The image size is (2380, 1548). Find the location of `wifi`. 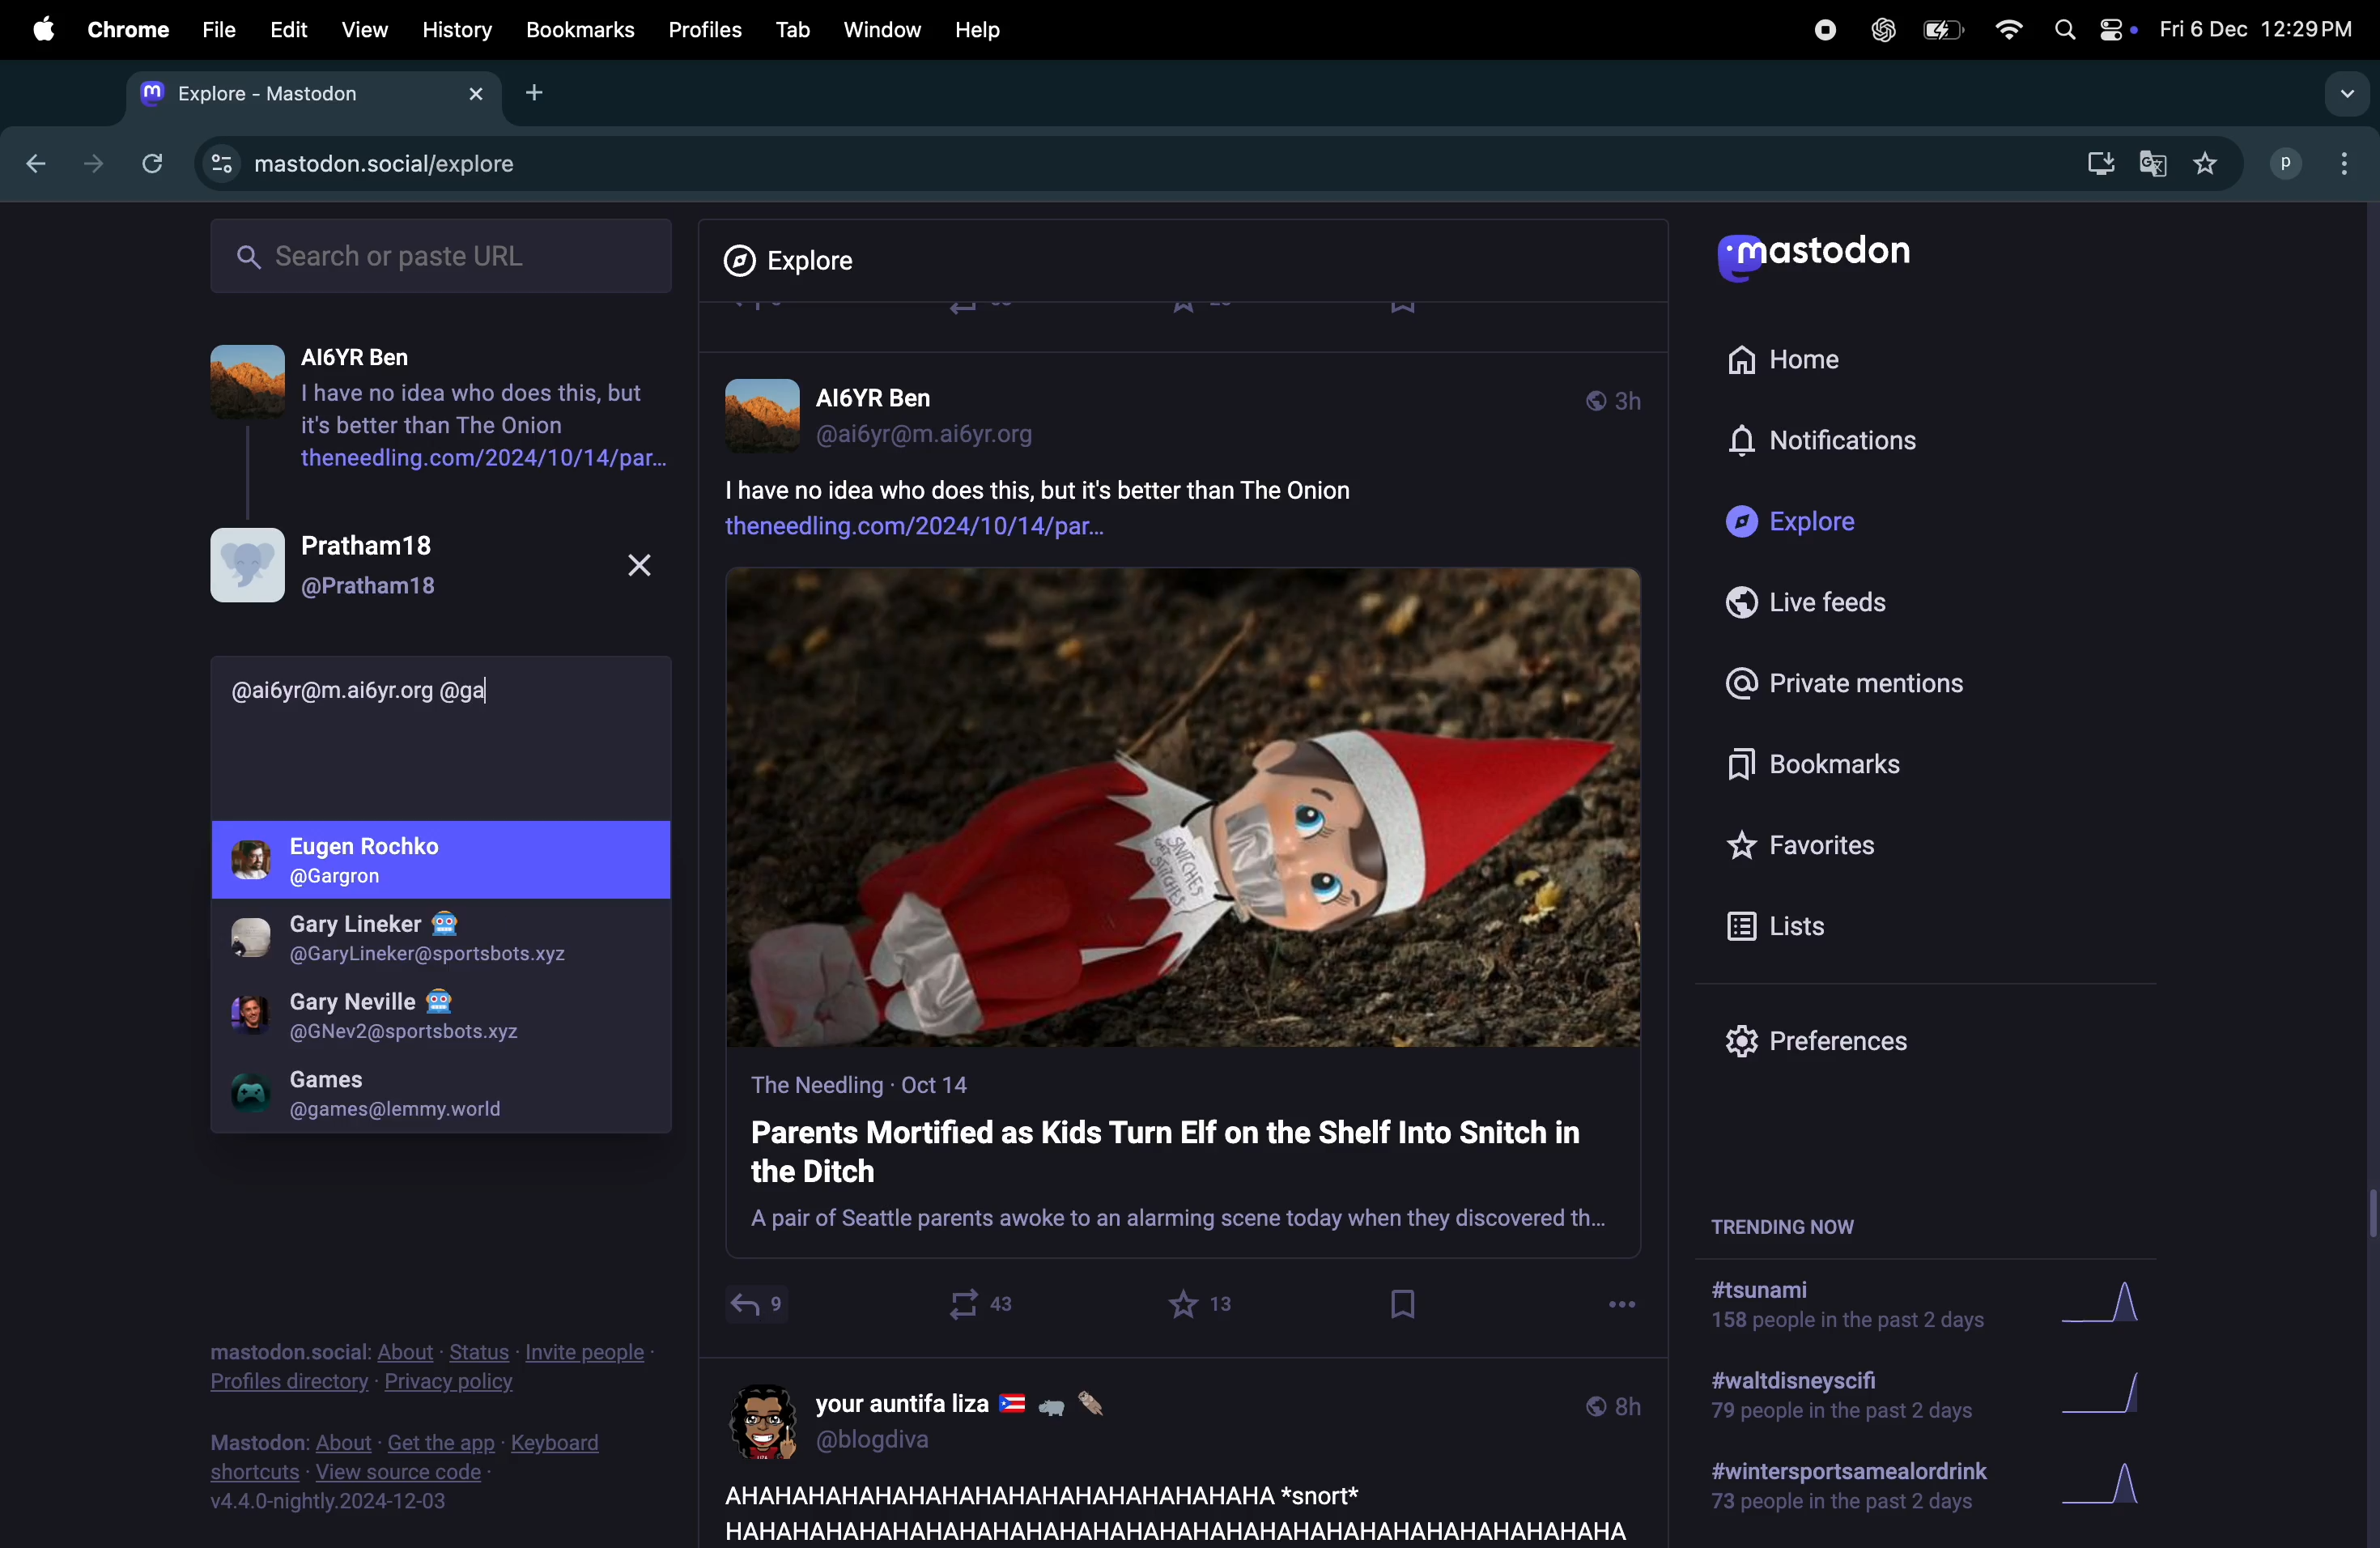

wifi is located at coordinates (2007, 29).